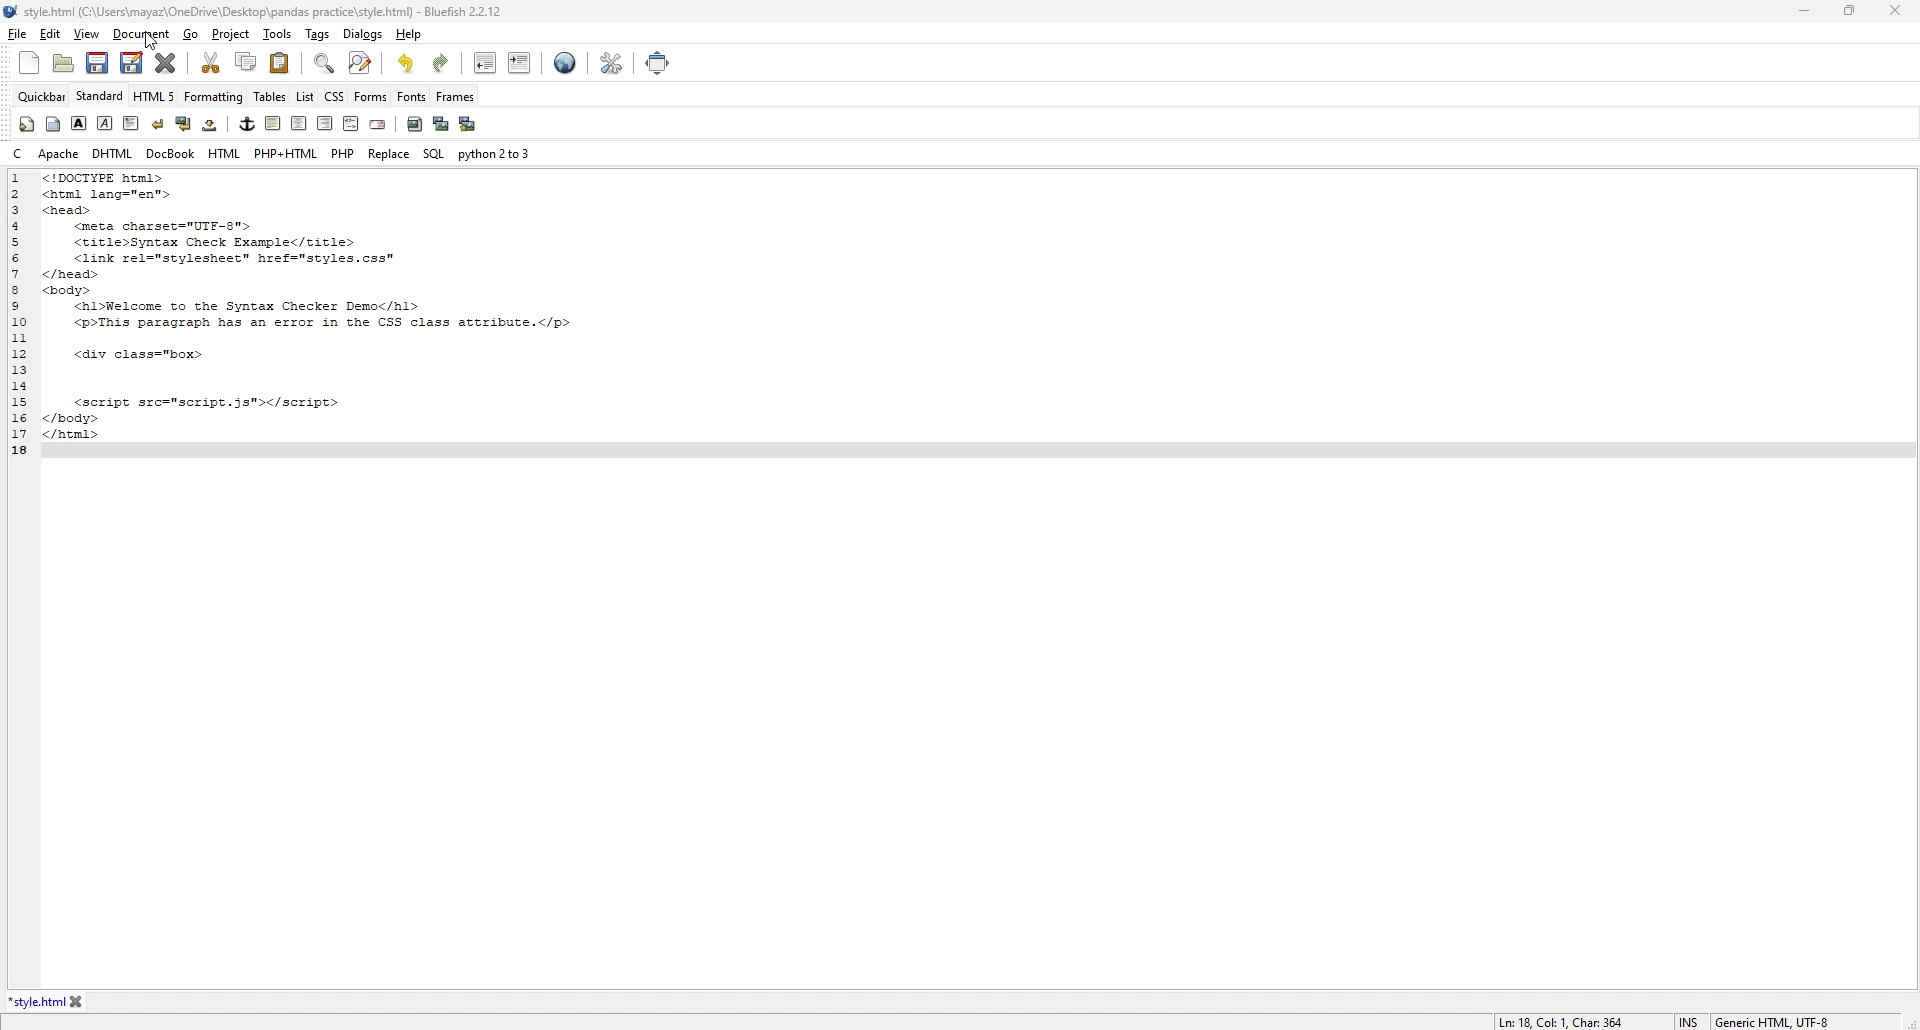 This screenshot has width=1920, height=1030. What do you see at coordinates (229, 34) in the screenshot?
I see `project` at bounding box center [229, 34].